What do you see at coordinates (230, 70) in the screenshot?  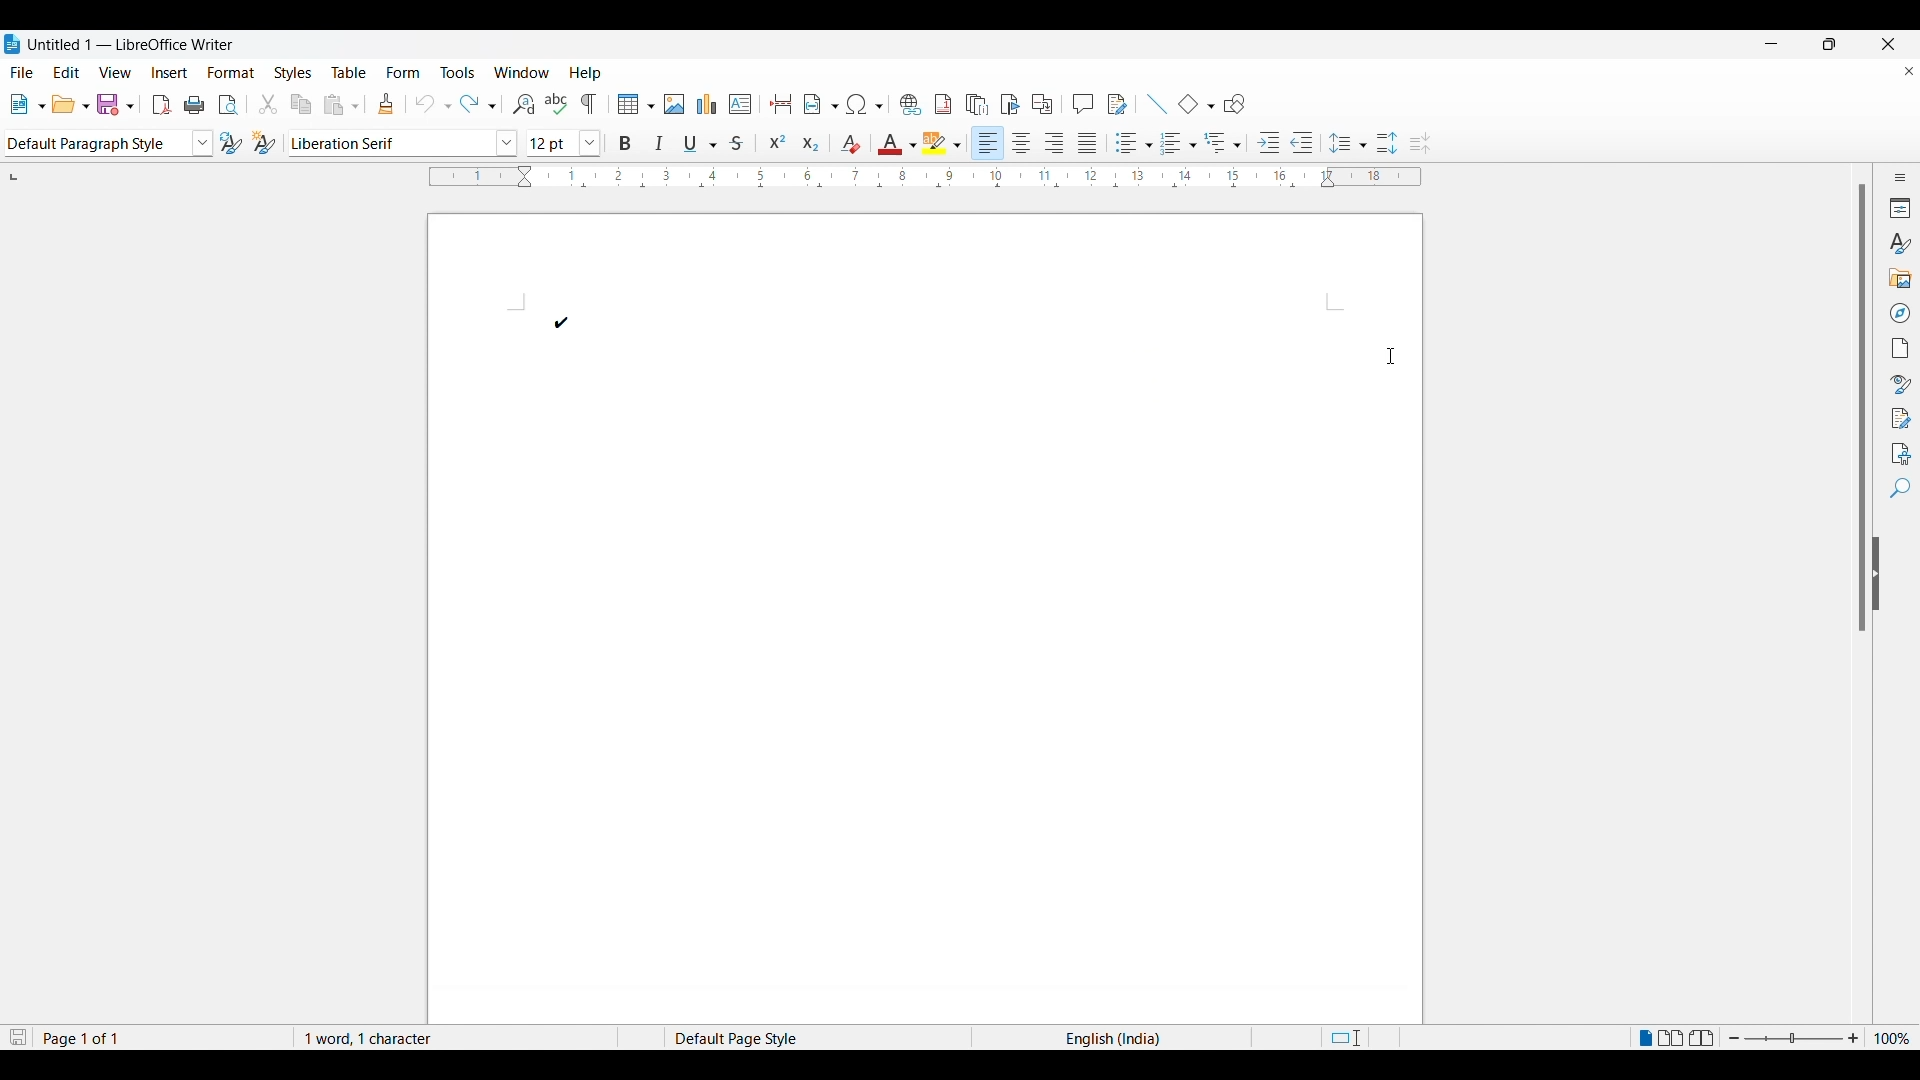 I see `Format` at bounding box center [230, 70].